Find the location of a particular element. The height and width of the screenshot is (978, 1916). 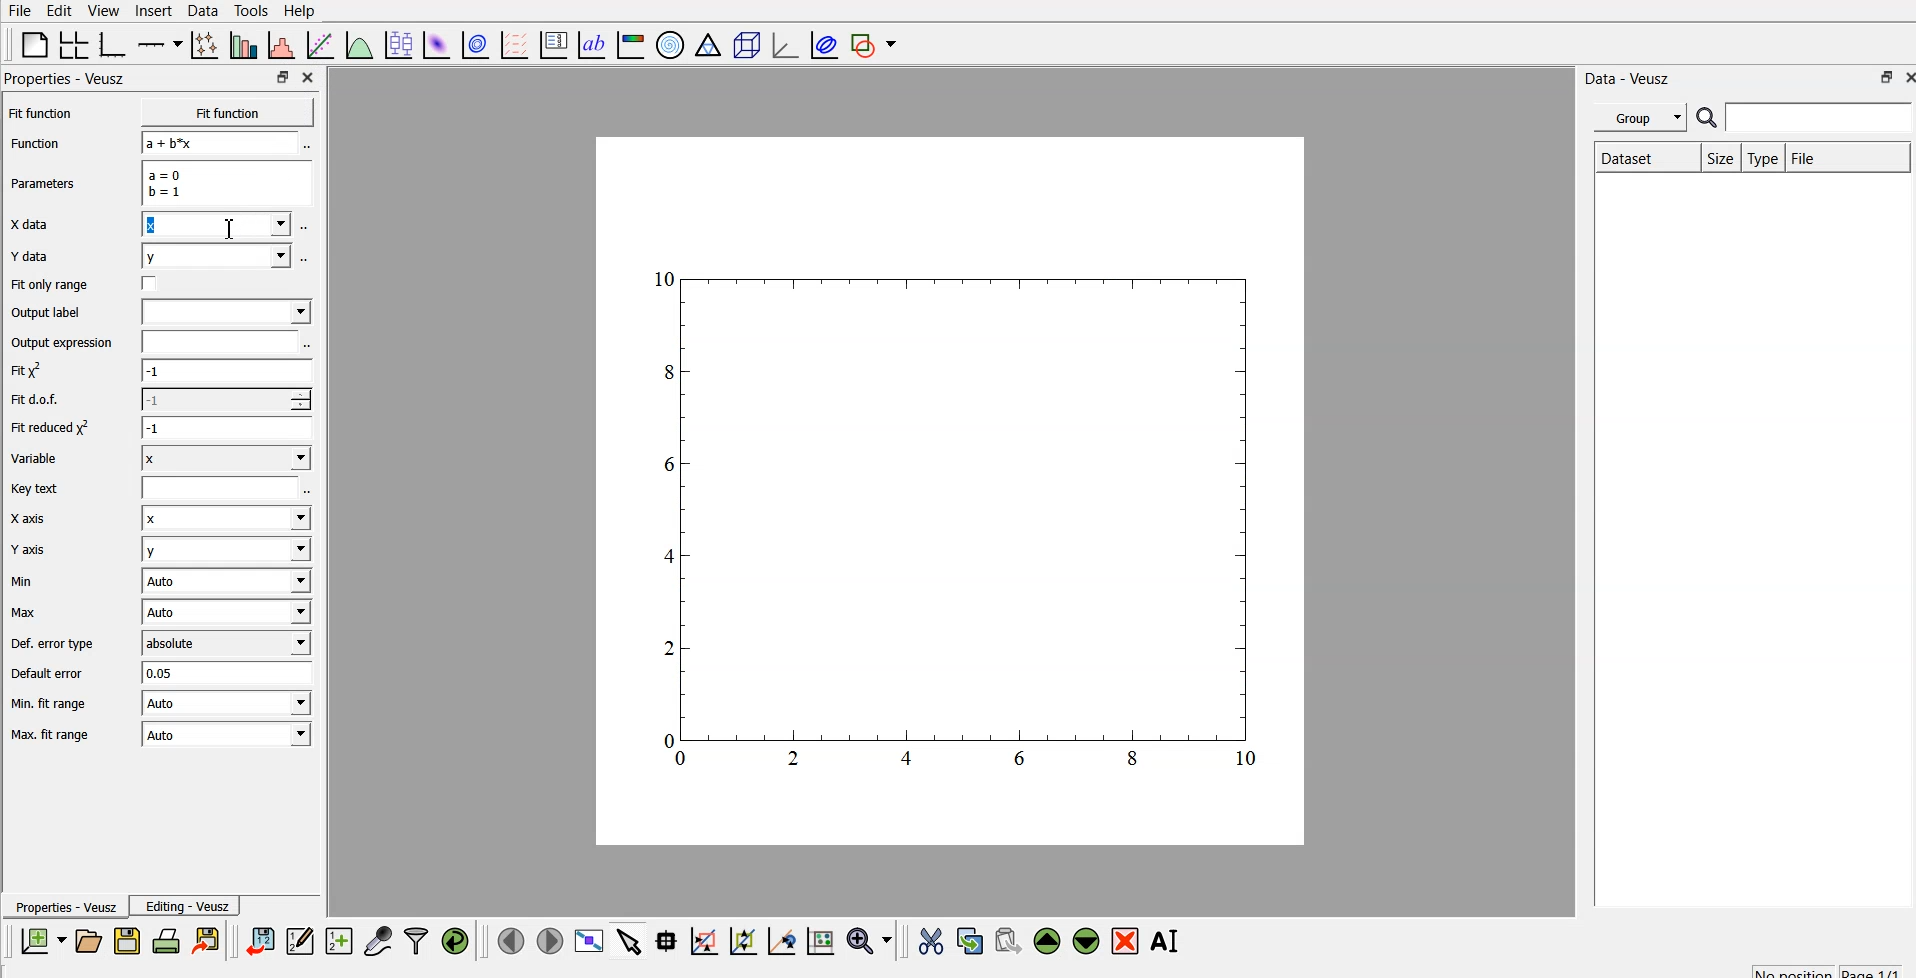

tools is located at coordinates (249, 9).